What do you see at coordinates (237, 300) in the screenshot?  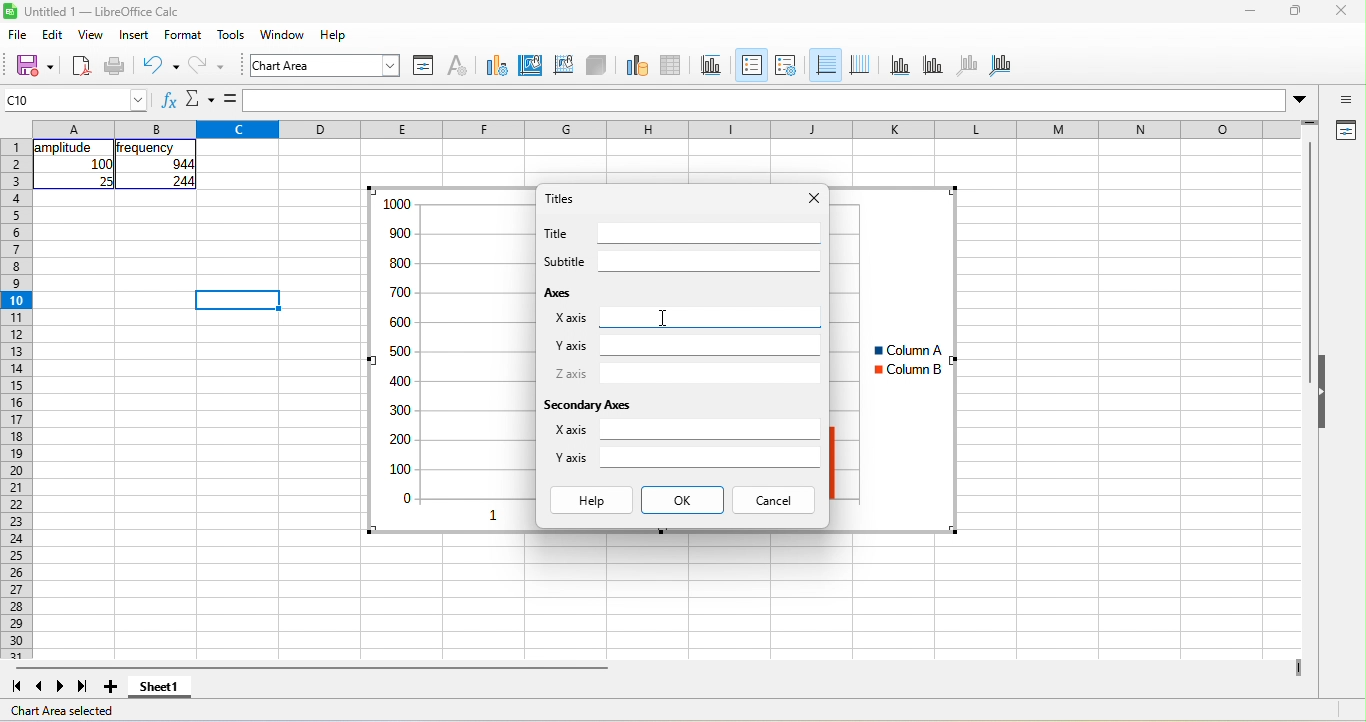 I see `Selected cell highlighted` at bounding box center [237, 300].